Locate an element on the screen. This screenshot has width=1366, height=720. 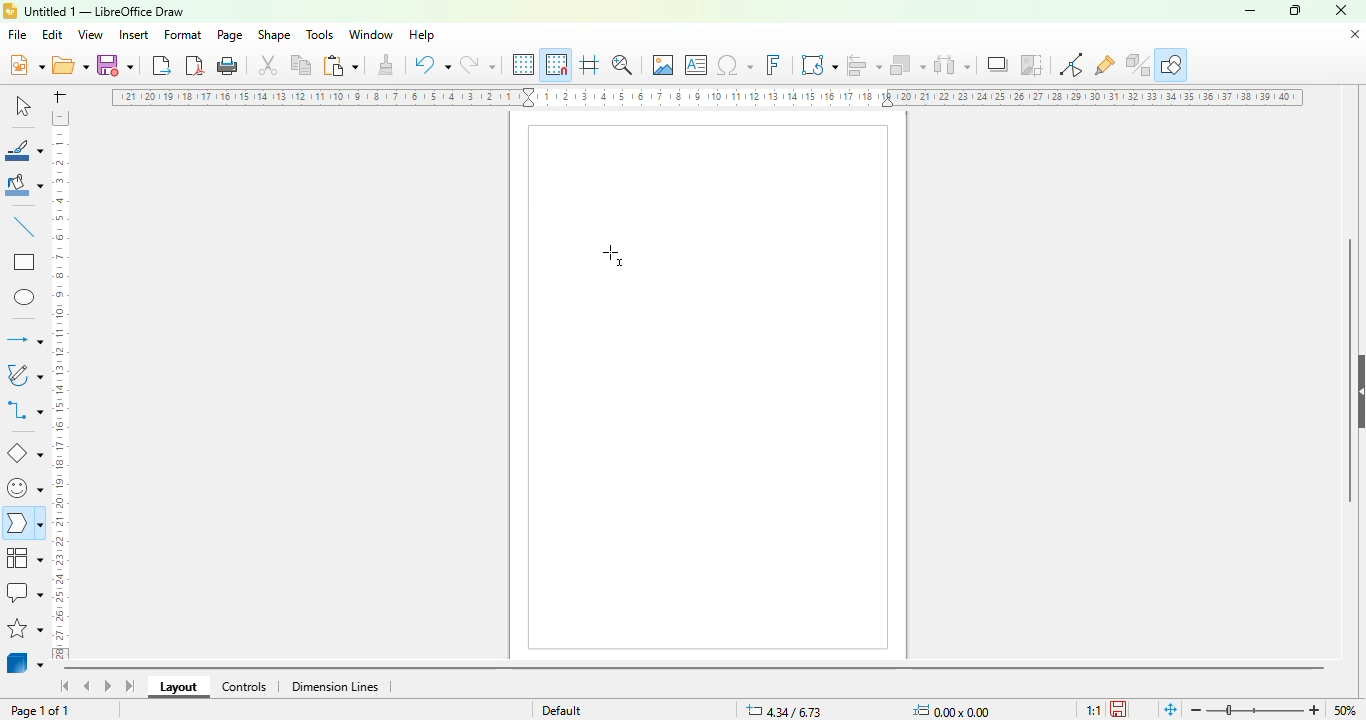
lines and arrows is located at coordinates (24, 339).